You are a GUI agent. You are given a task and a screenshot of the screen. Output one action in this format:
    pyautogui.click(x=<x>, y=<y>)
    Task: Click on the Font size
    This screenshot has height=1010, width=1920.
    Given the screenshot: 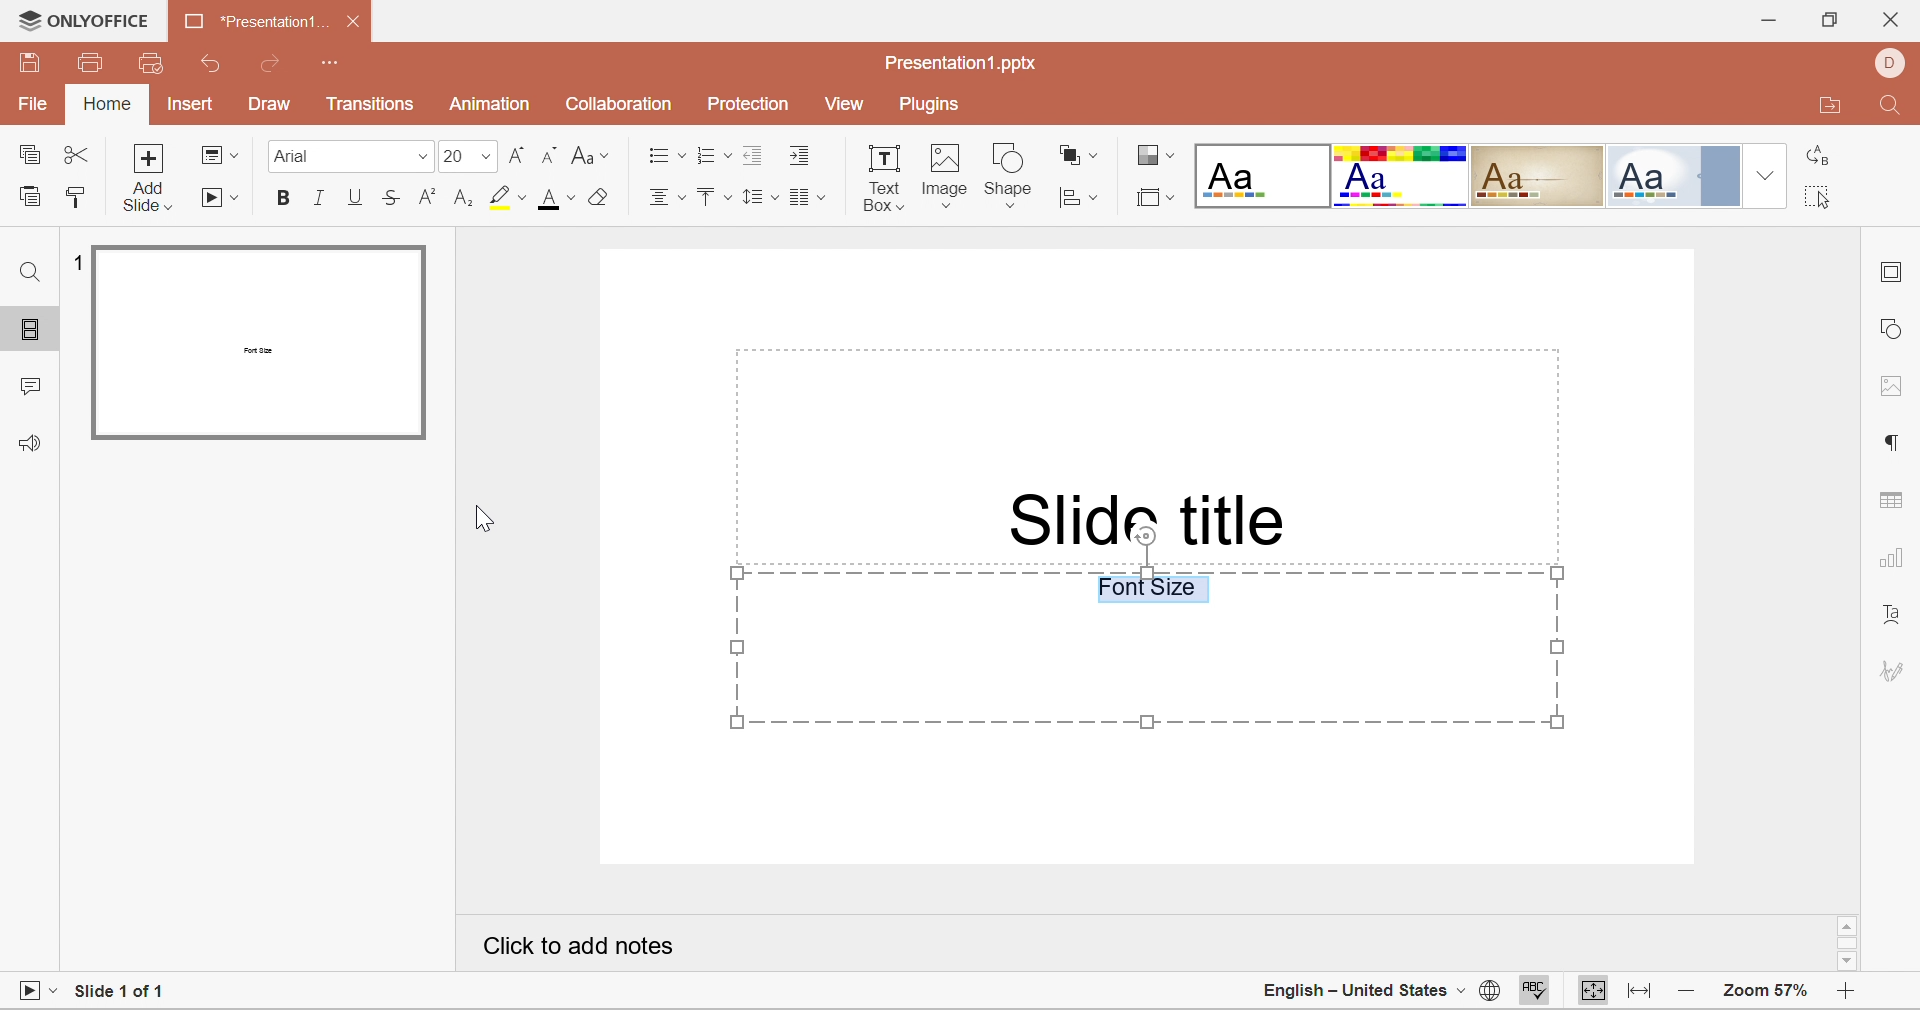 What is the action you would take?
    pyautogui.click(x=574, y=194)
    